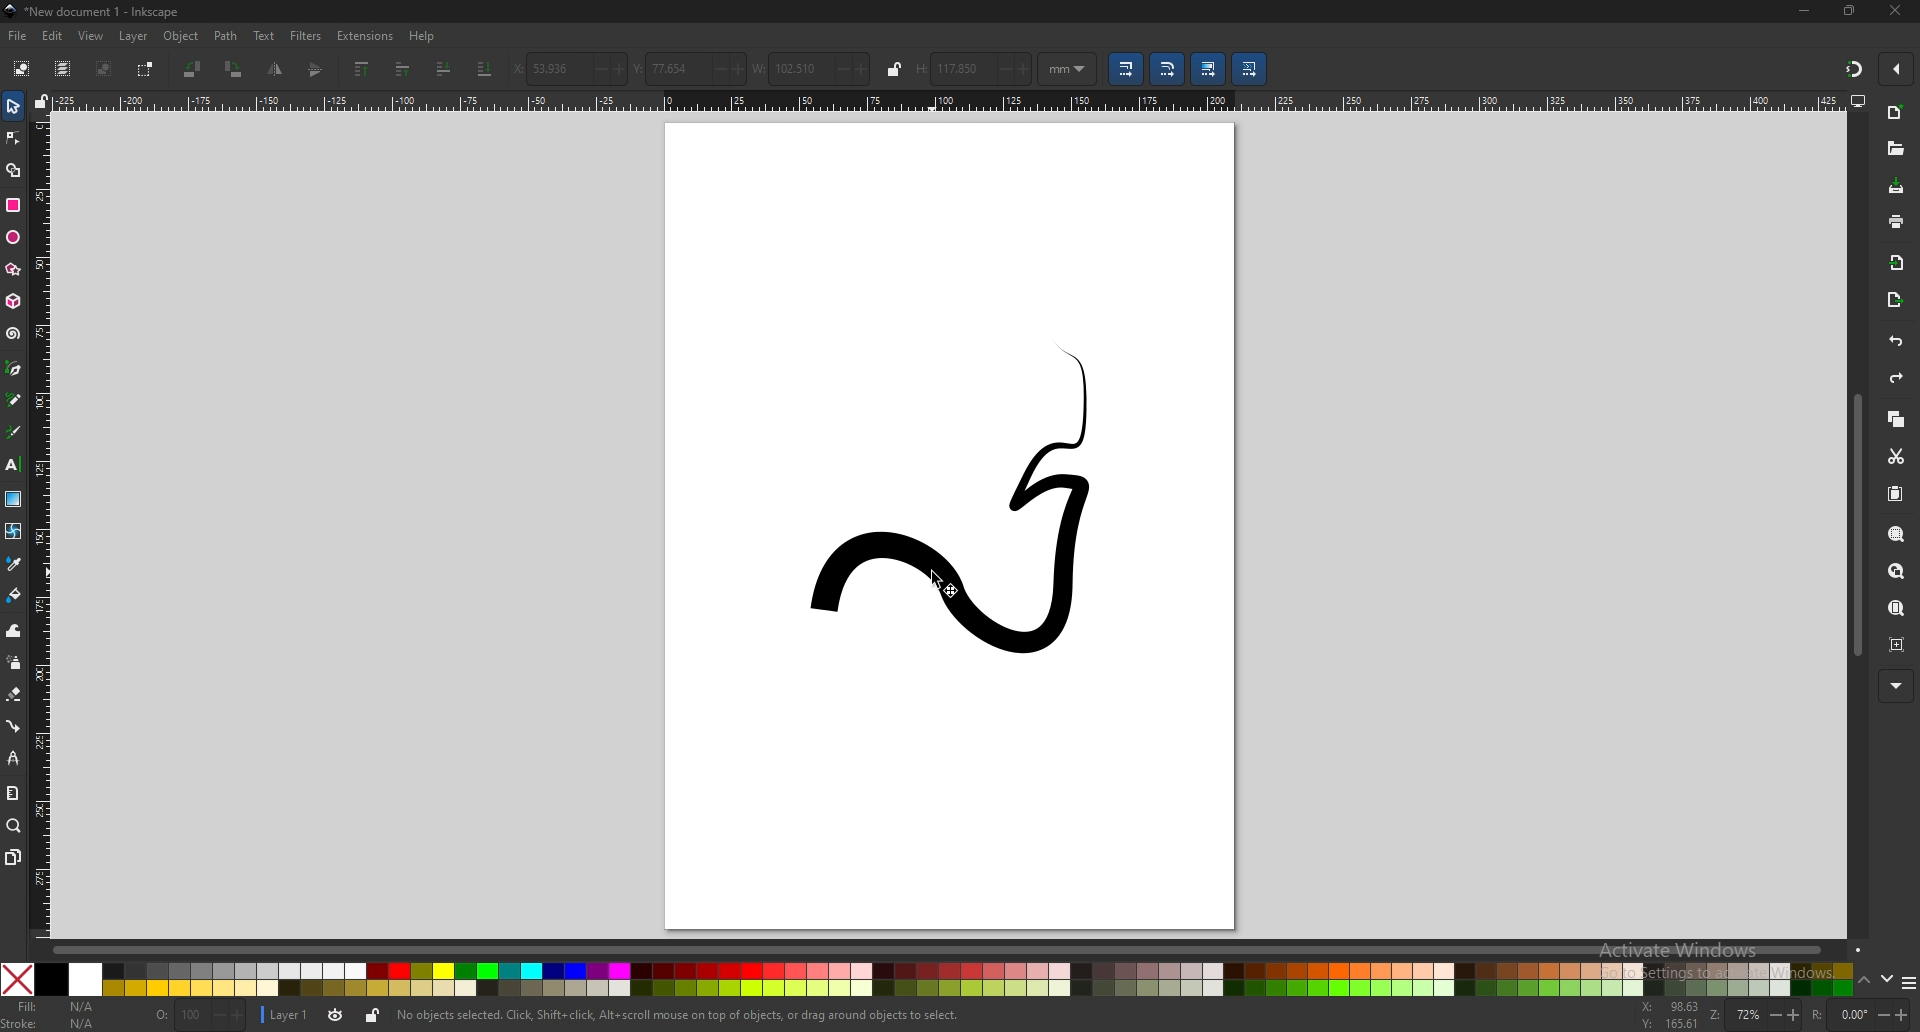  I want to click on vertical ruler, so click(43, 528).